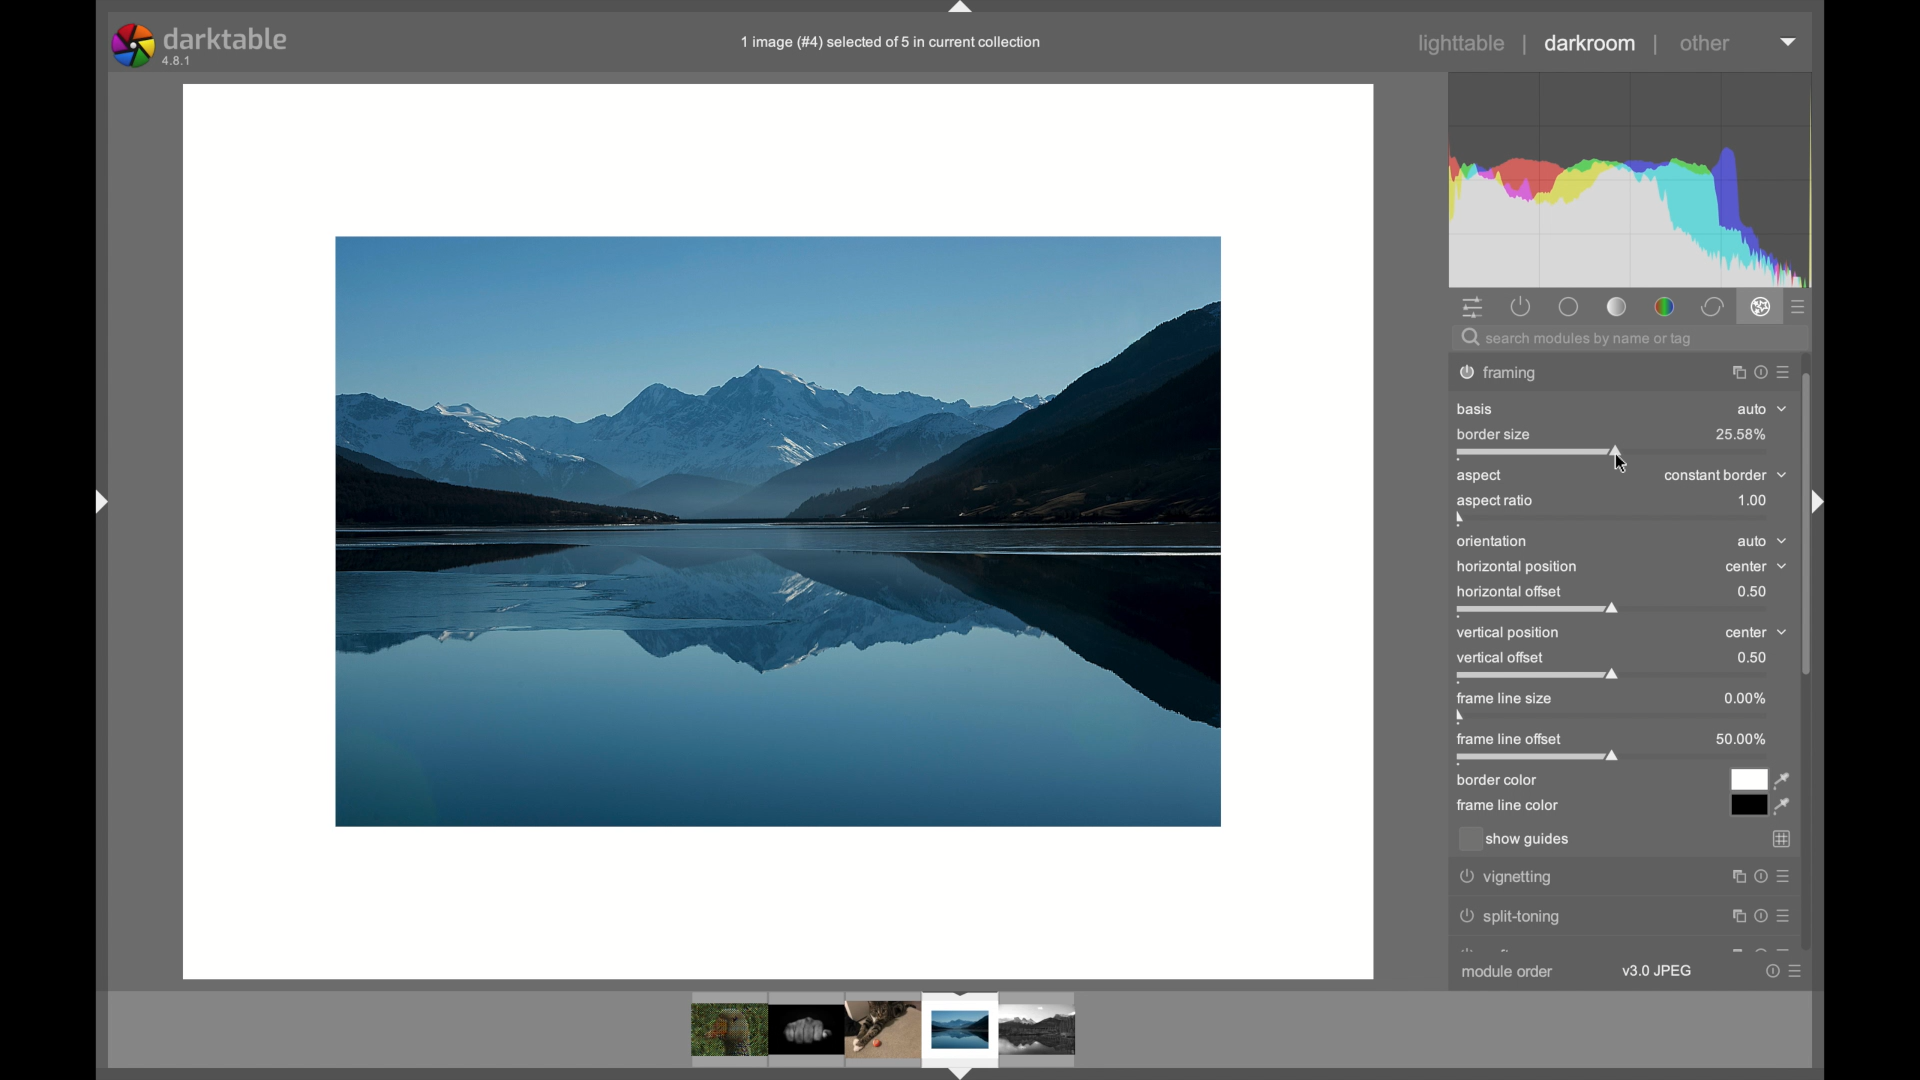 This screenshot has height=1080, width=1920. What do you see at coordinates (1538, 667) in the screenshot?
I see `vertical offset slider` at bounding box center [1538, 667].